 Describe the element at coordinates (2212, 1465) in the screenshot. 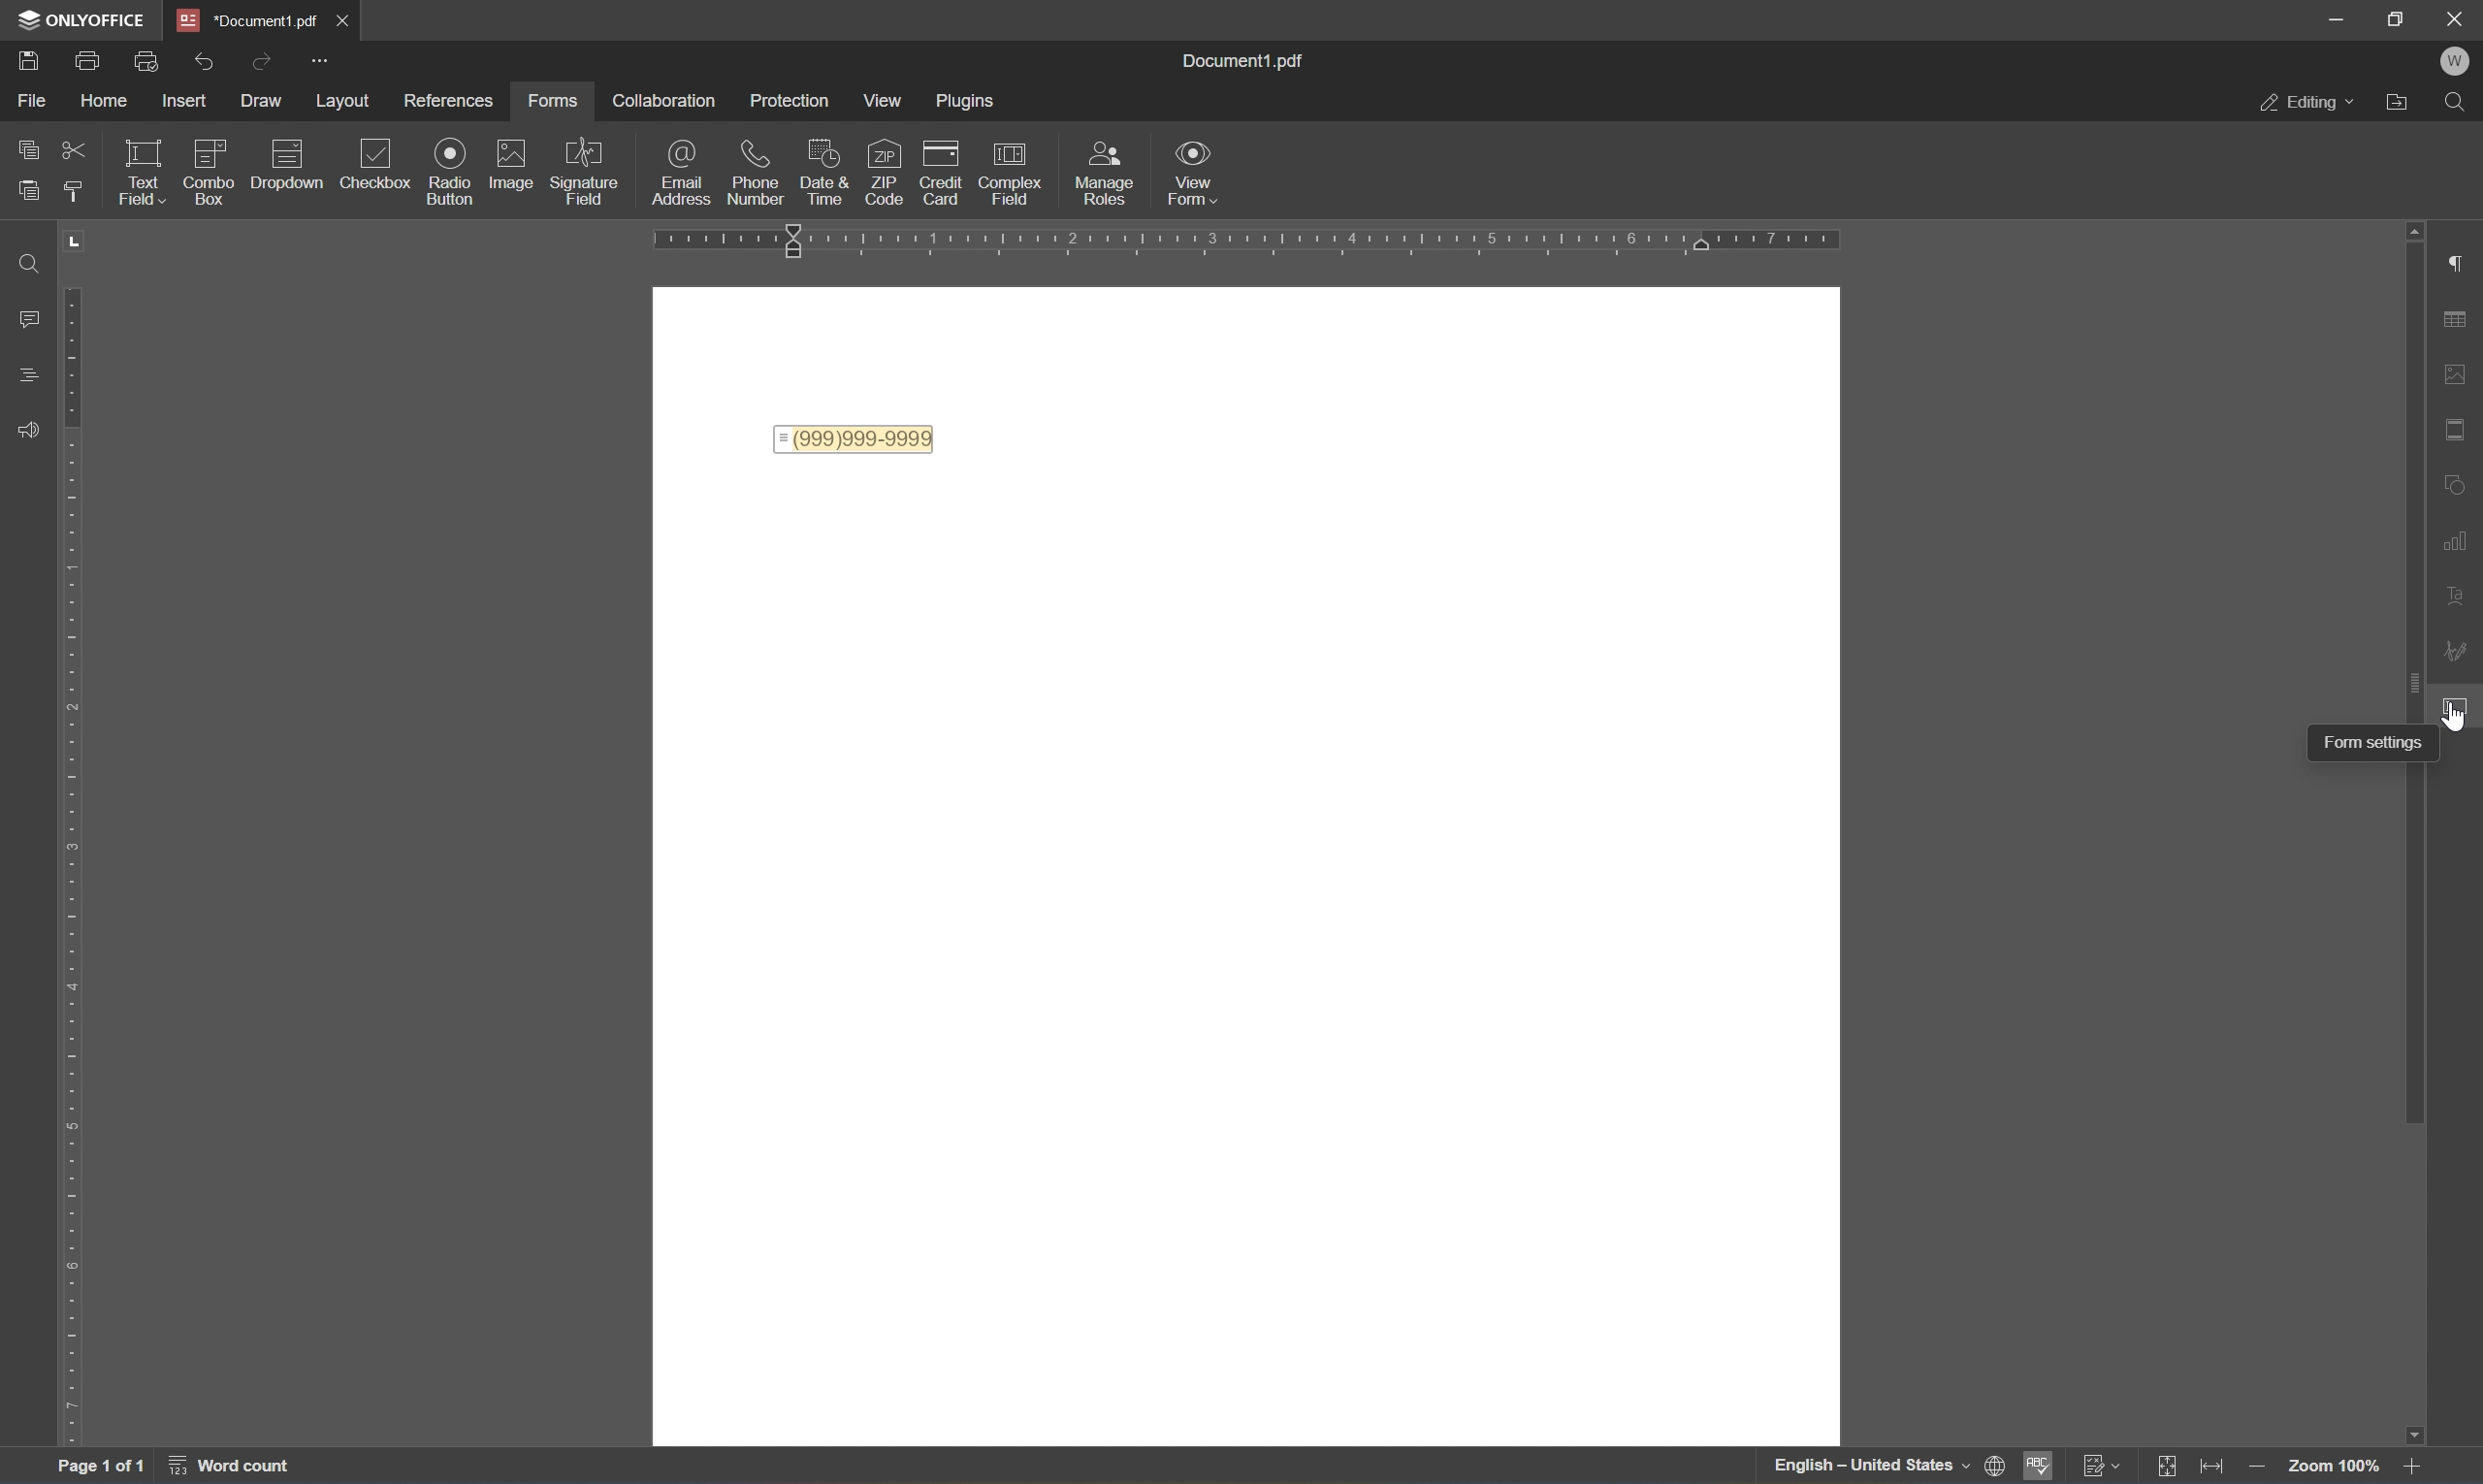

I see `fit to width` at that location.